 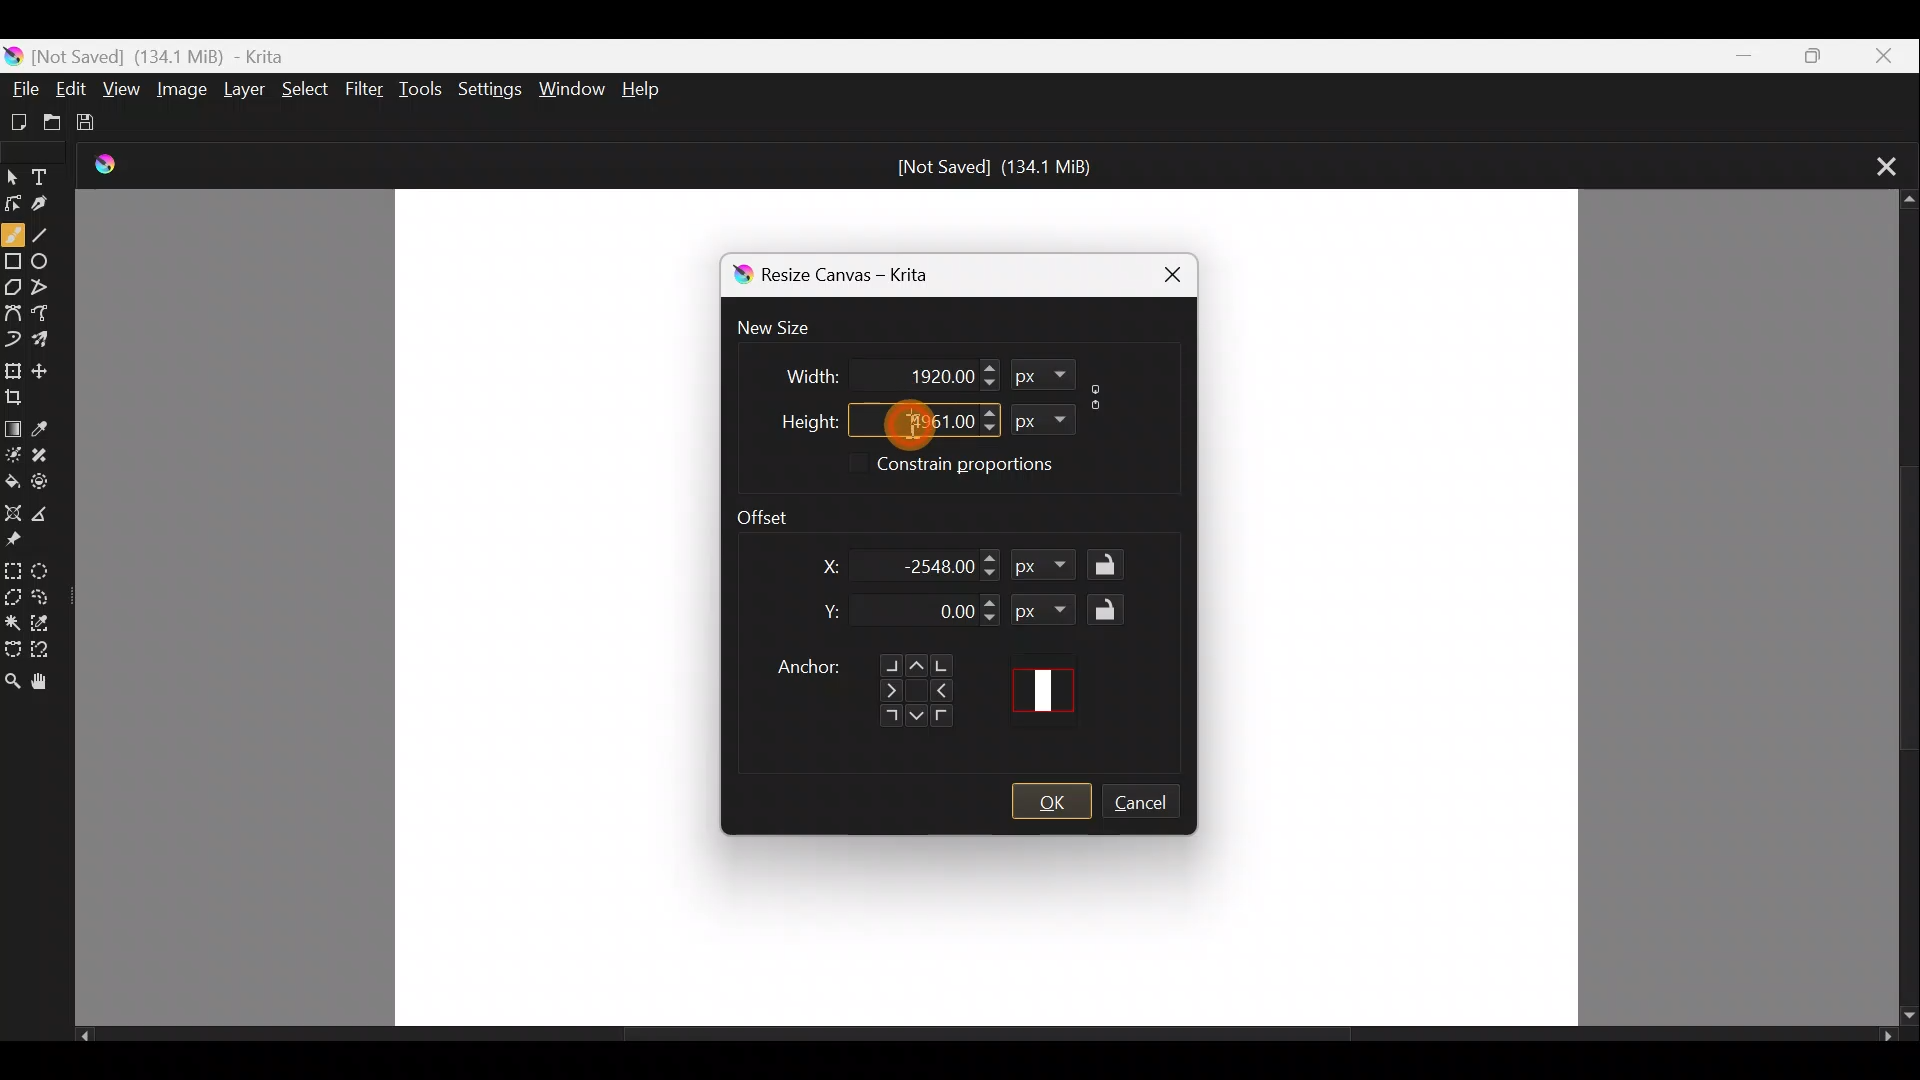 I want to click on Freehand selection tool, so click(x=47, y=593).